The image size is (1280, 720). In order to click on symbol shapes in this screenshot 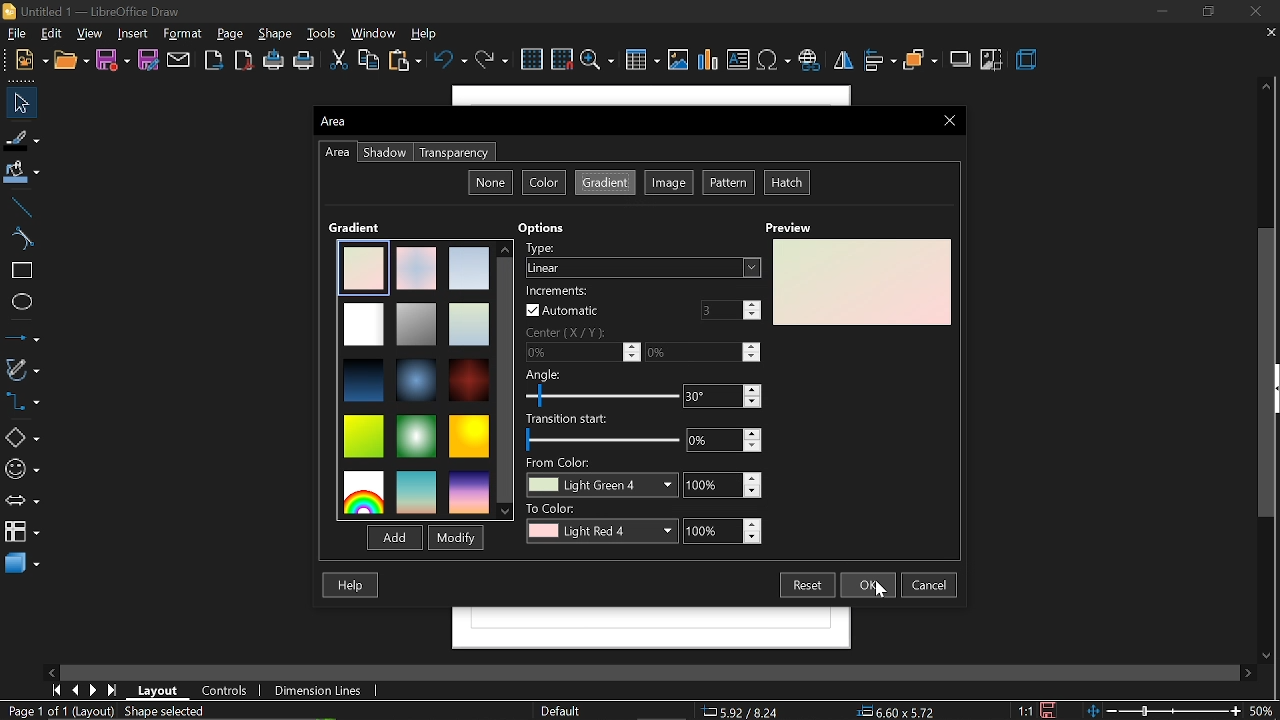, I will do `click(21, 470)`.